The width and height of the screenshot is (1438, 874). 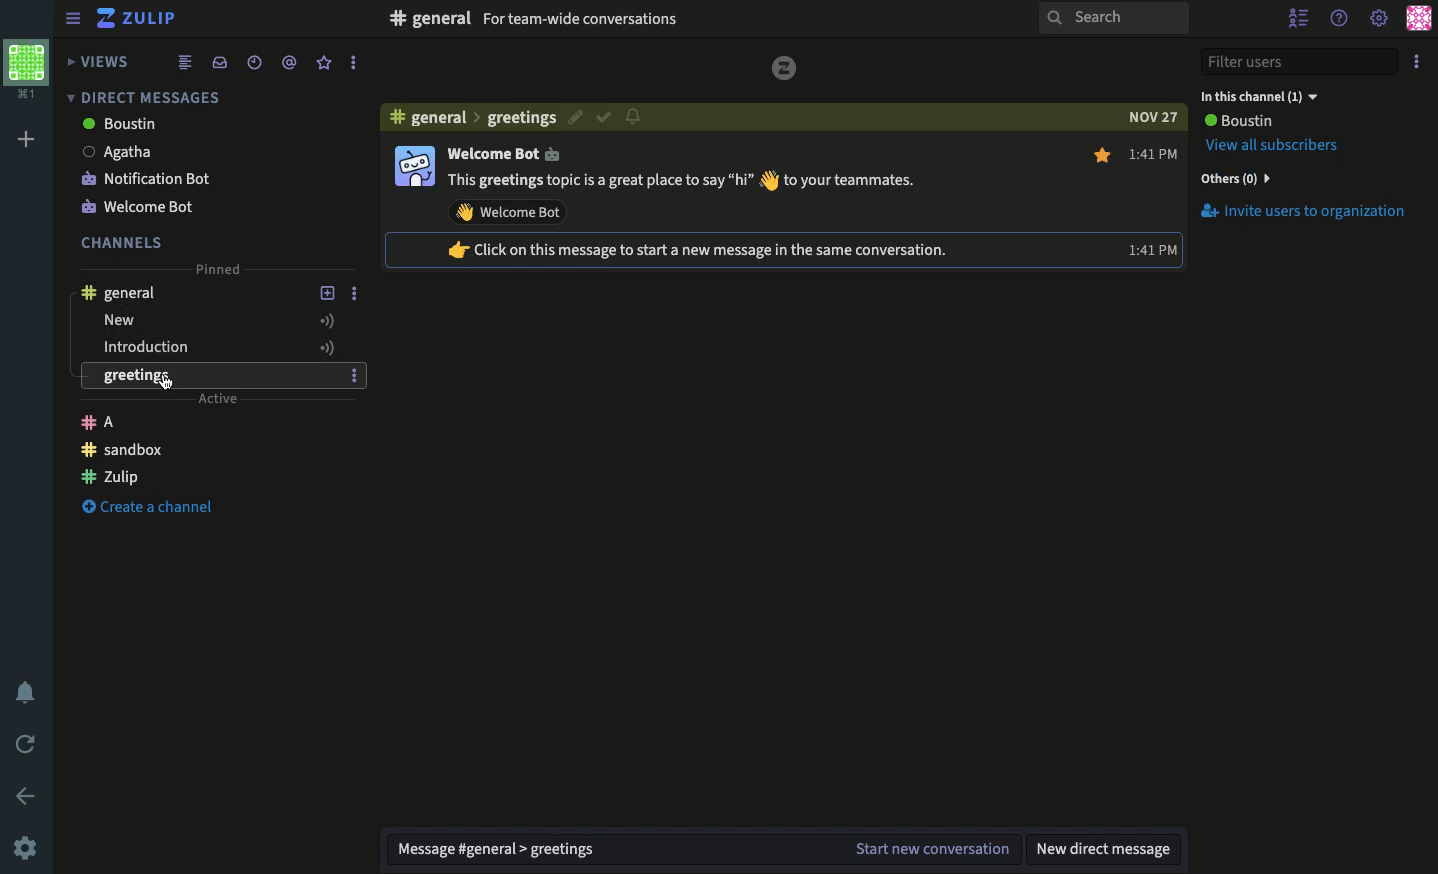 What do you see at coordinates (140, 97) in the screenshot?
I see `Direct messages` at bounding box center [140, 97].